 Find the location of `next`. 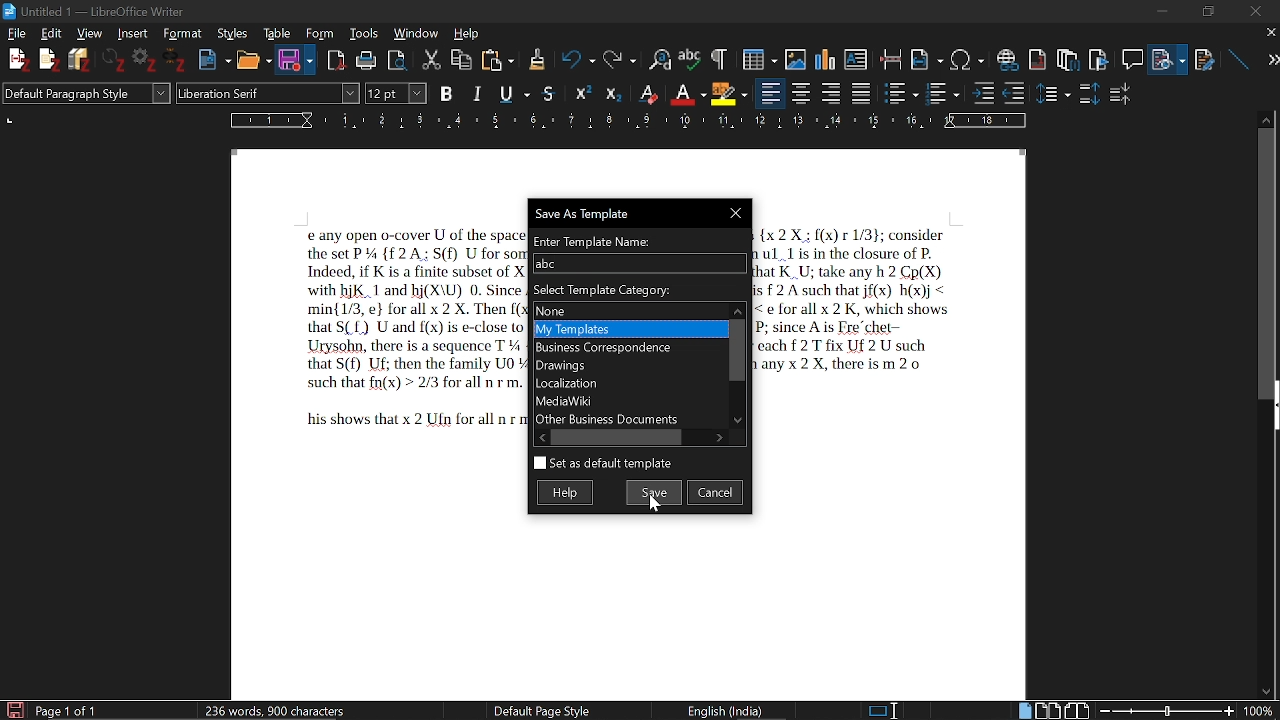

next is located at coordinates (1266, 60).